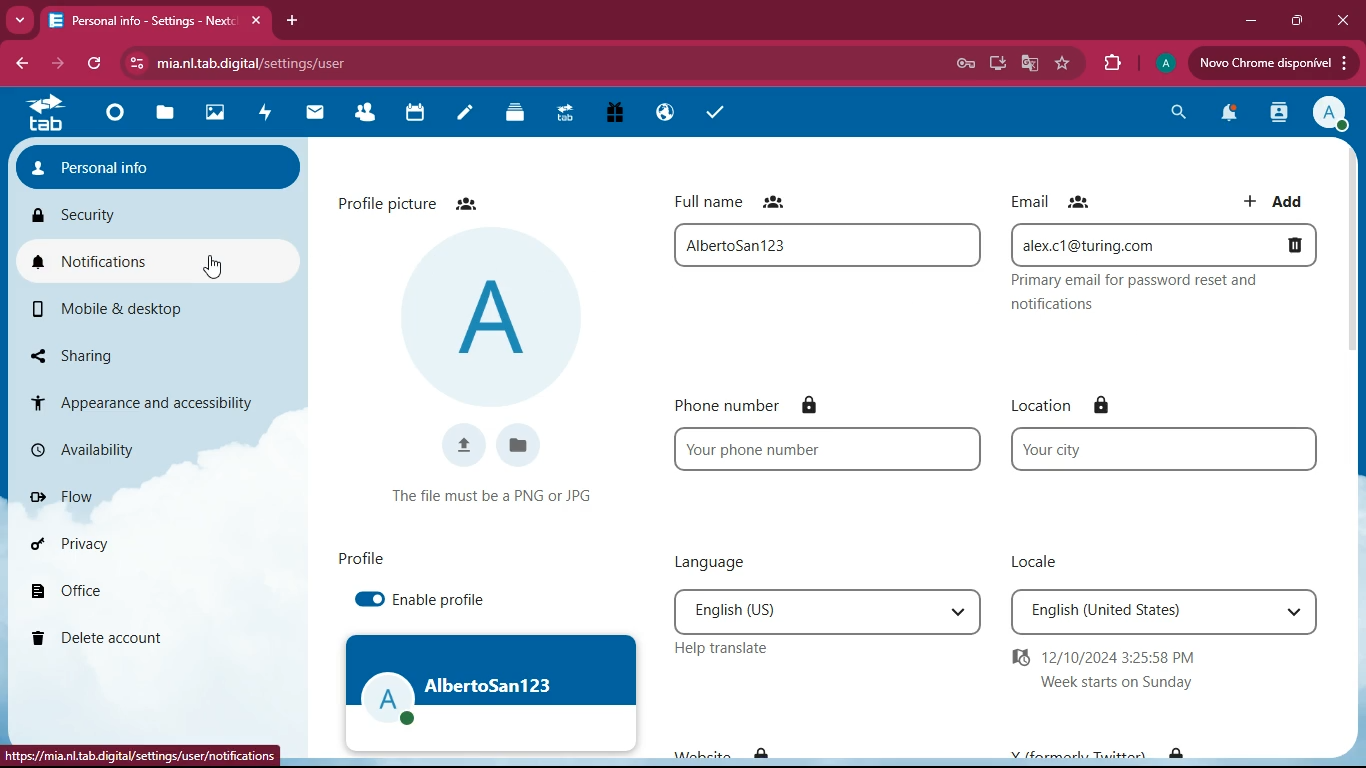  I want to click on maximize, so click(1292, 21).